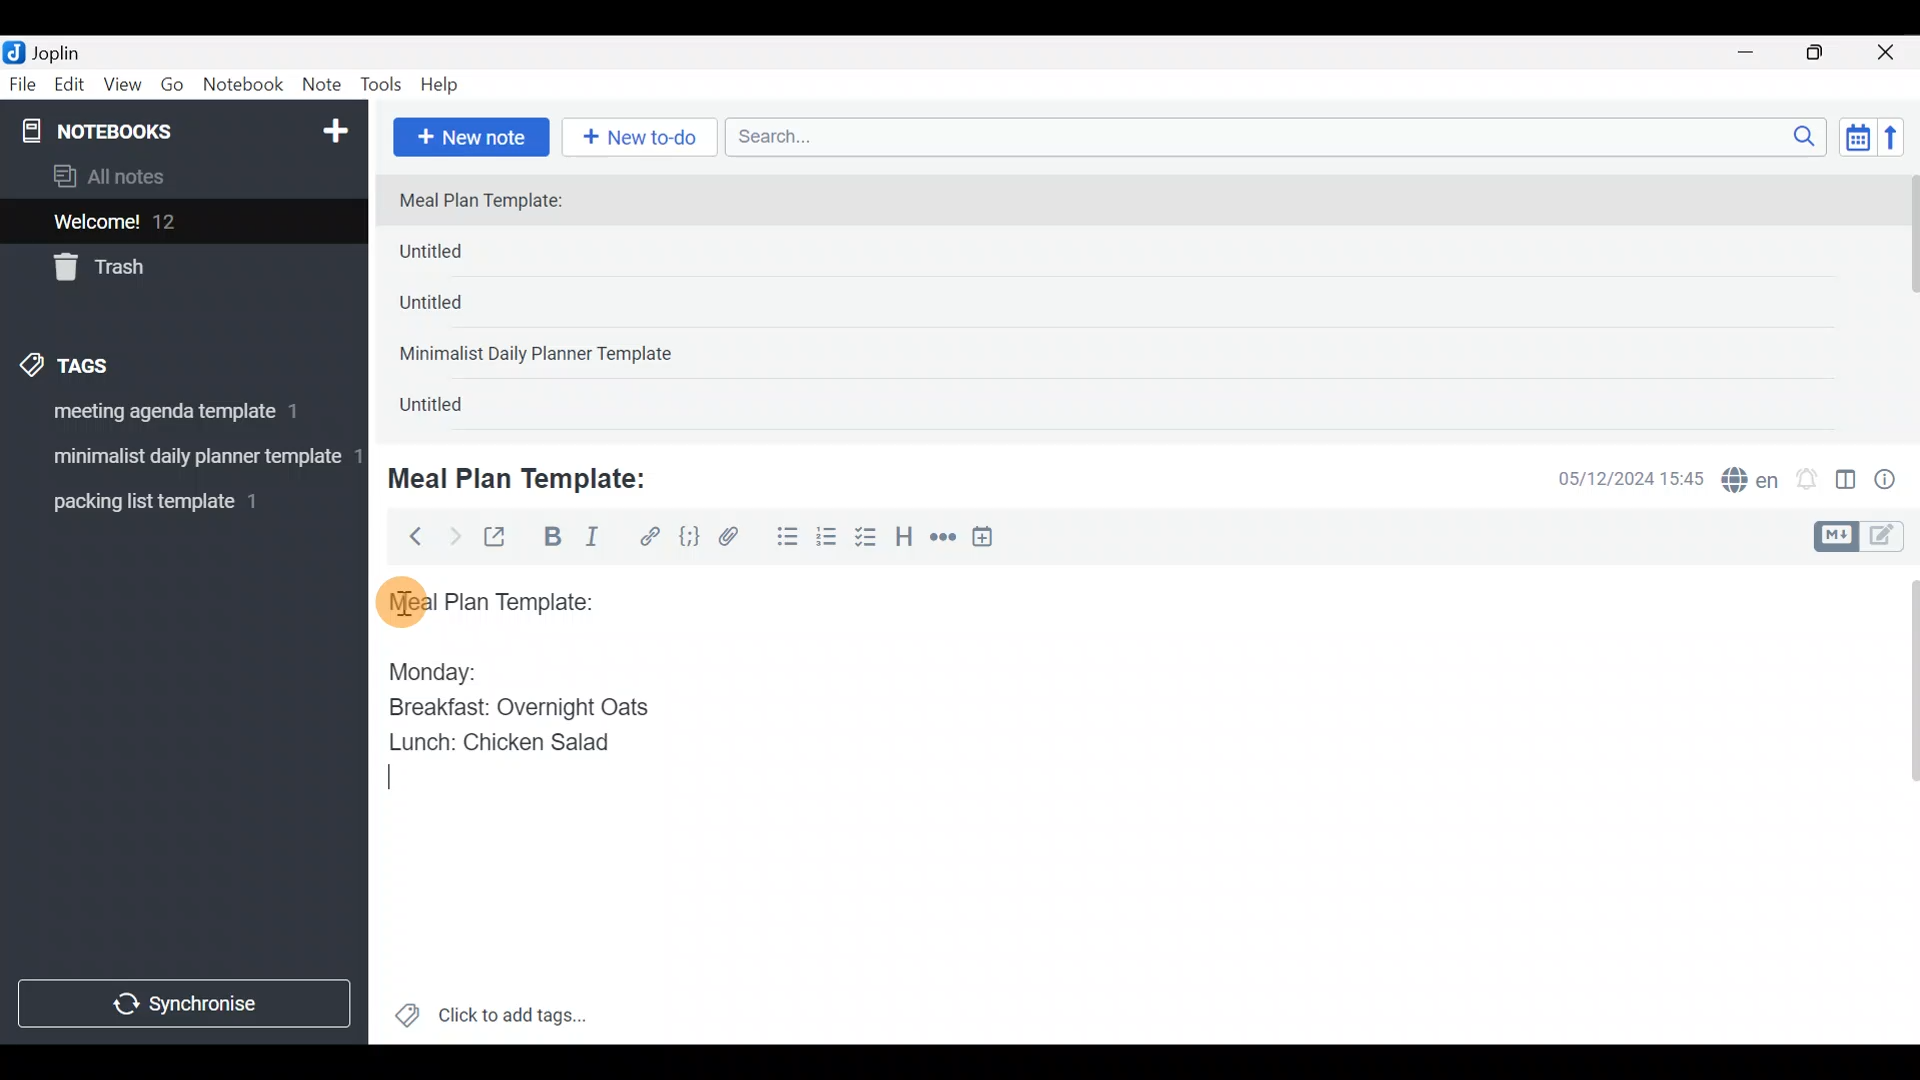 This screenshot has width=1920, height=1080. I want to click on Close, so click(1889, 54).